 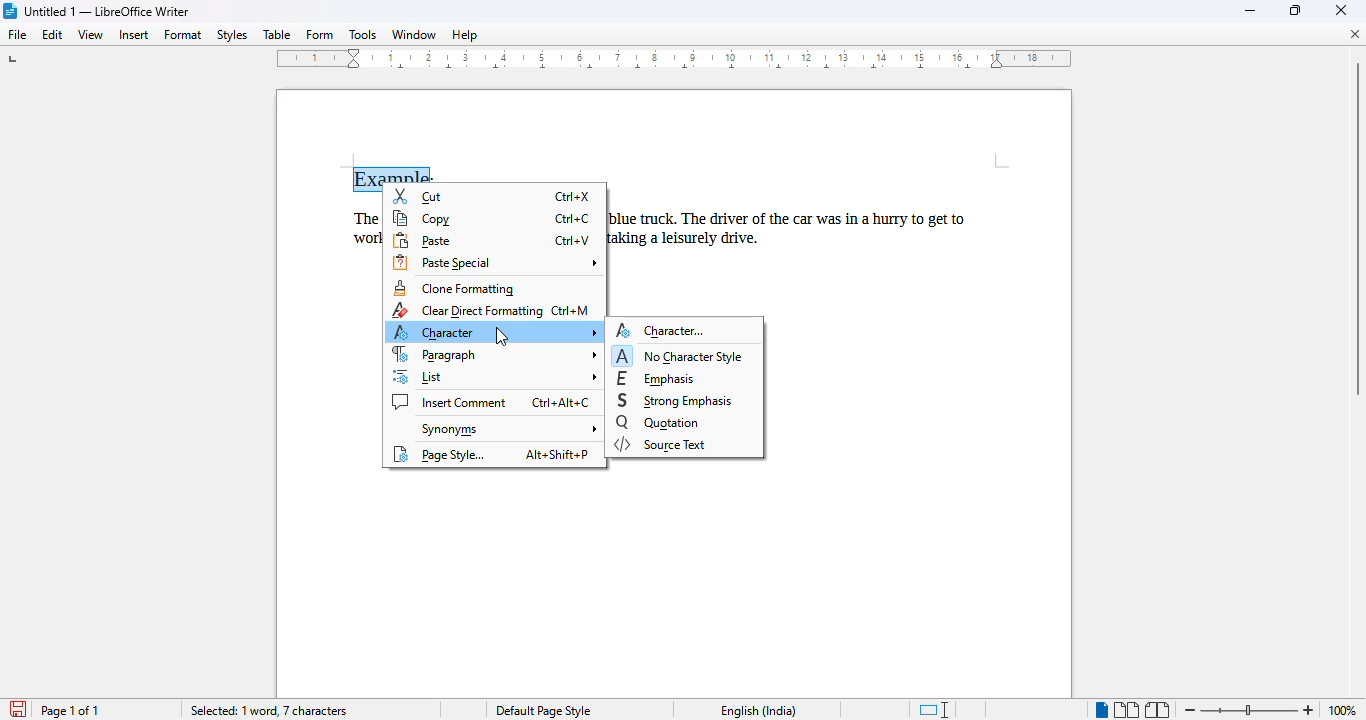 What do you see at coordinates (109, 11) in the screenshot?
I see `Untitled 1 -- LibreOffice Writer` at bounding box center [109, 11].